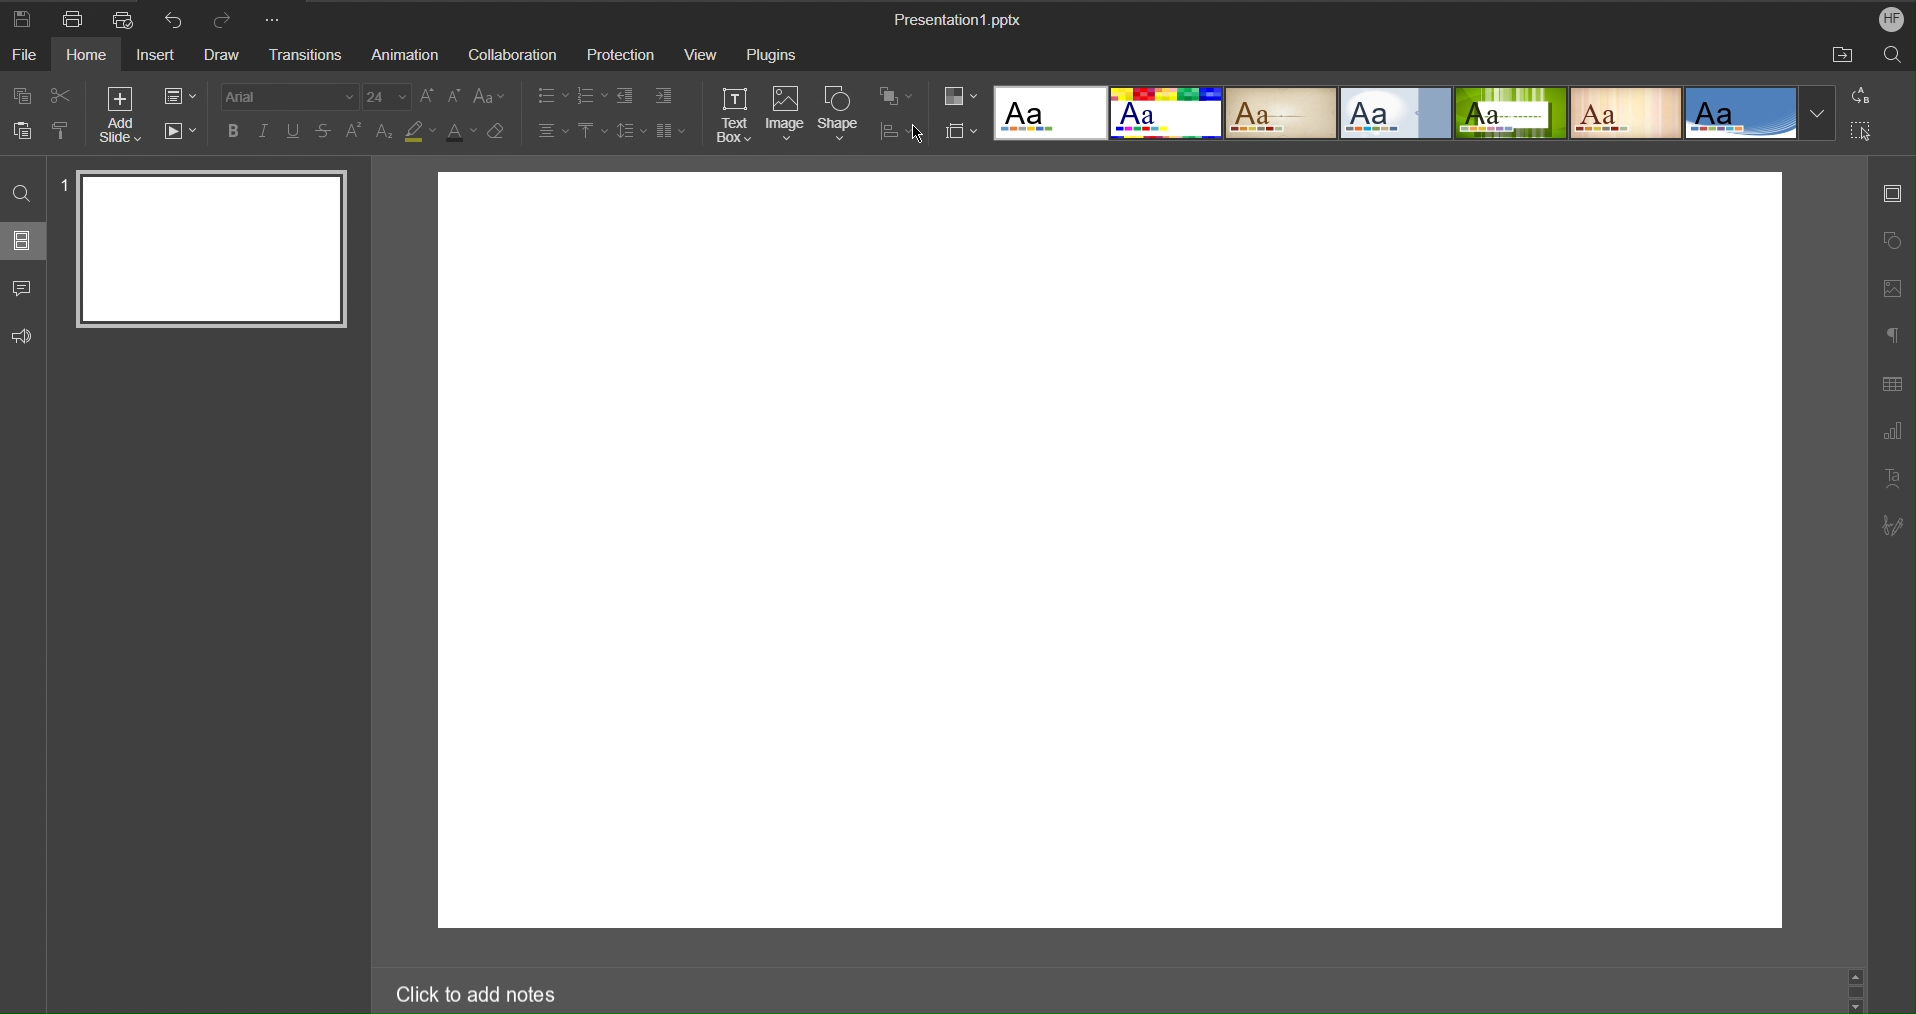 Image resolution: width=1916 pixels, height=1014 pixels. What do you see at coordinates (1392, 113) in the screenshot?
I see `Templates` at bounding box center [1392, 113].